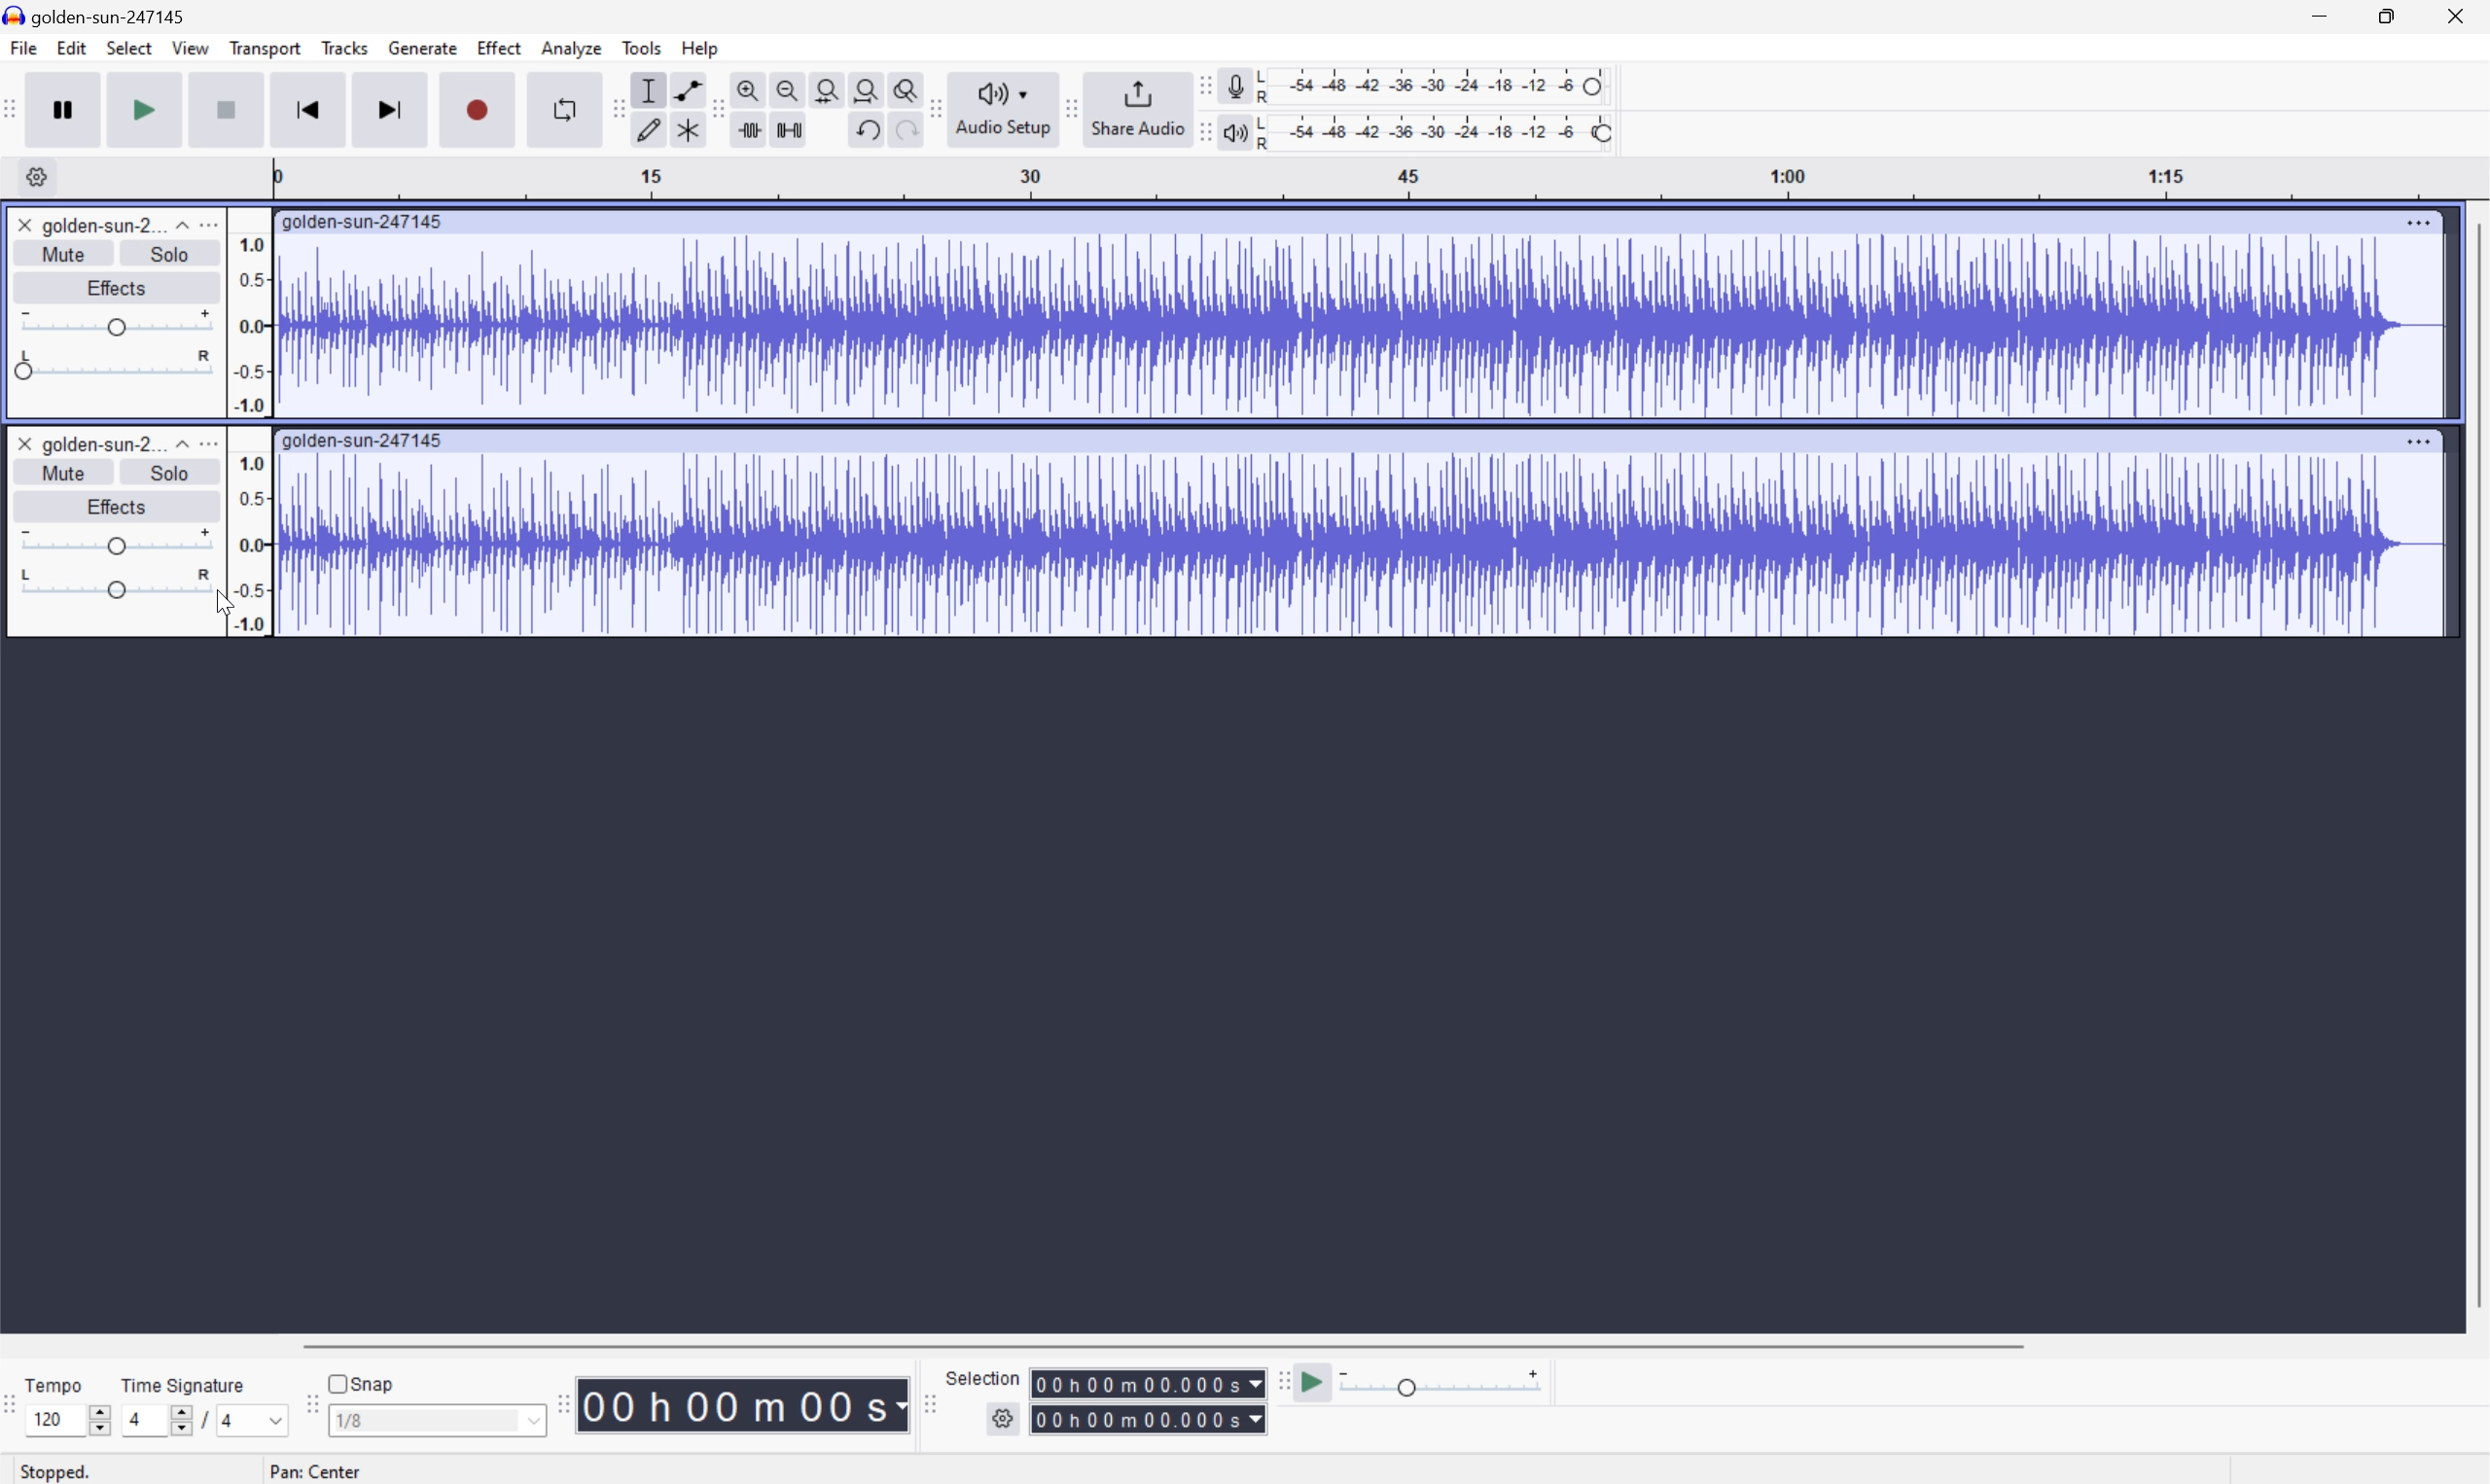 The image size is (2490, 1484). What do you see at coordinates (2474, 764) in the screenshot?
I see `Scroll Bar` at bounding box center [2474, 764].